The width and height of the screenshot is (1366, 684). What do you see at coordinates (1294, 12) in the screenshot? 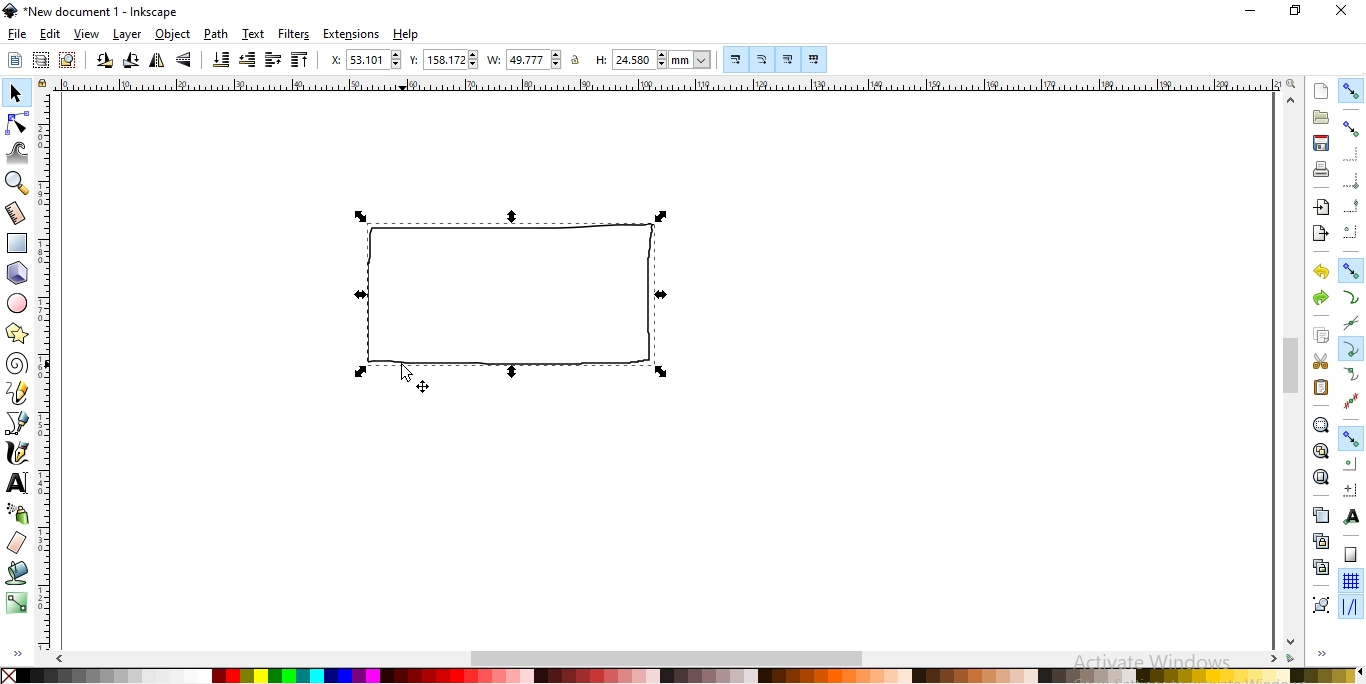
I see `restore down` at bounding box center [1294, 12].